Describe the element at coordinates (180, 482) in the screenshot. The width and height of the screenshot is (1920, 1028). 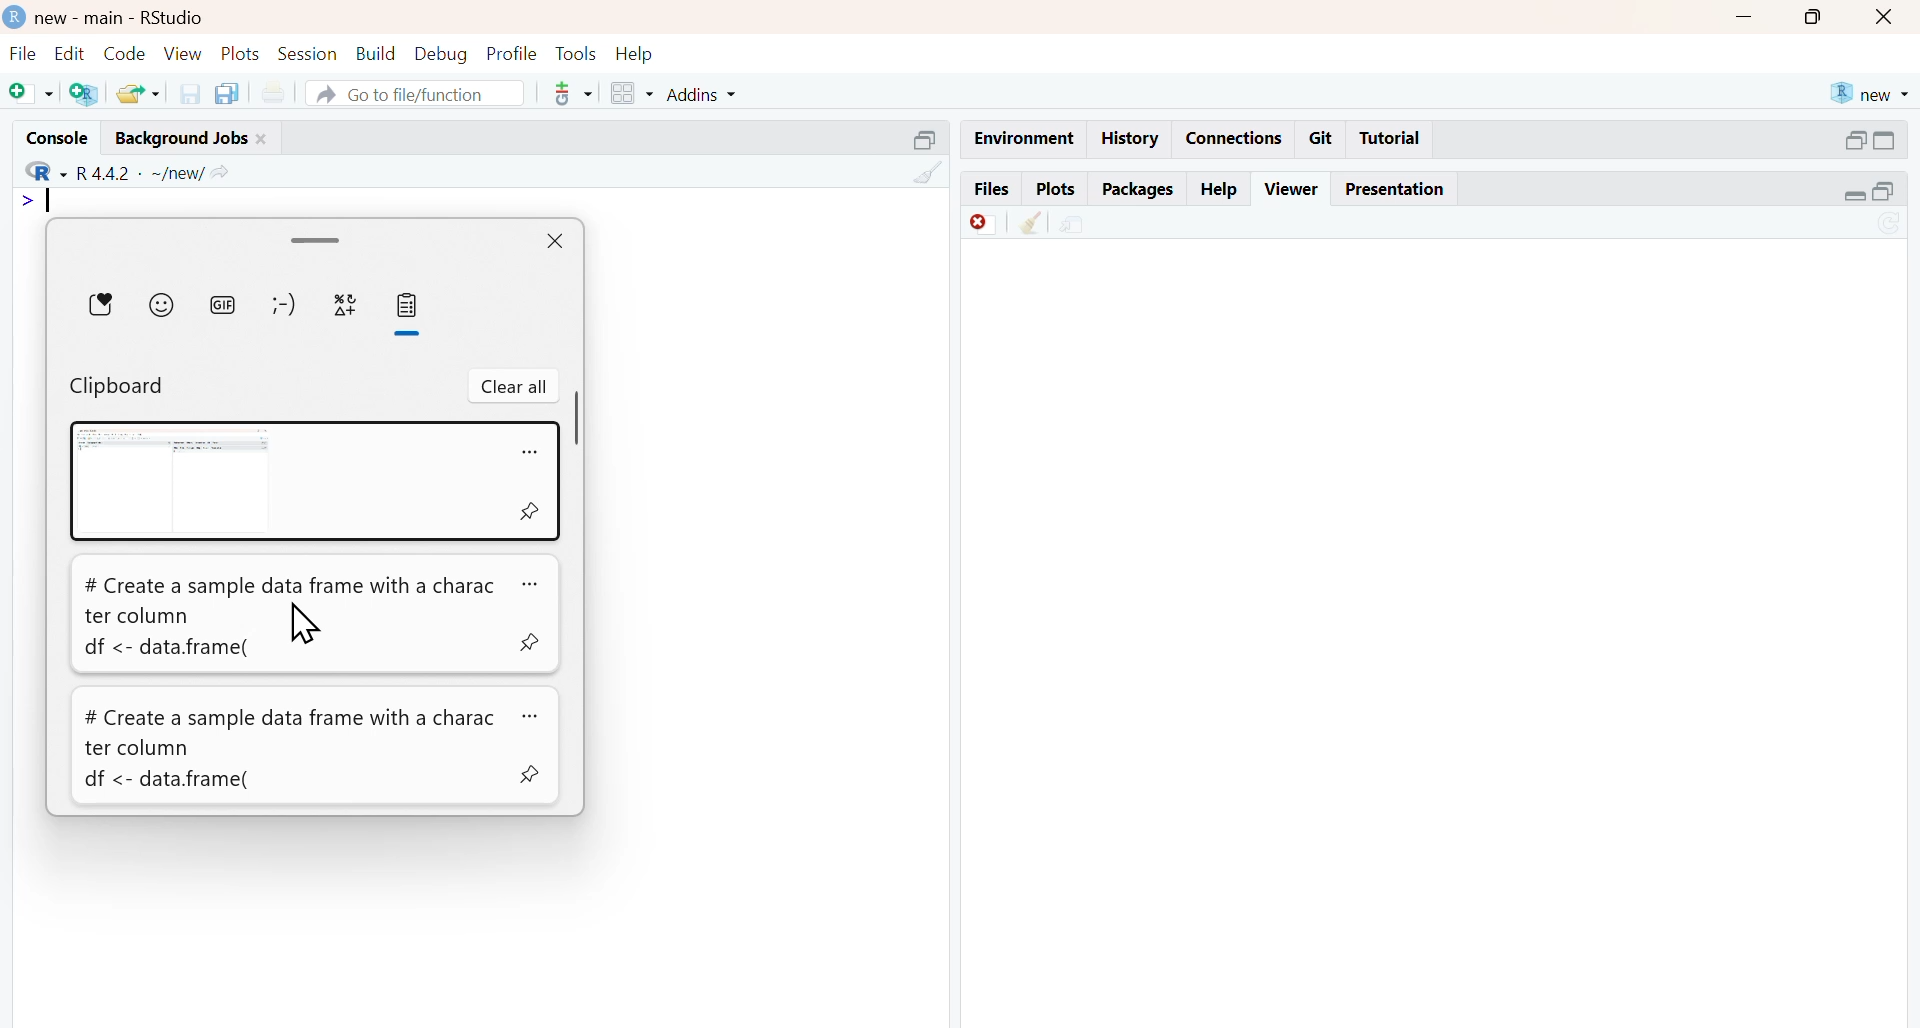
I see `Screenshot ` at that location.